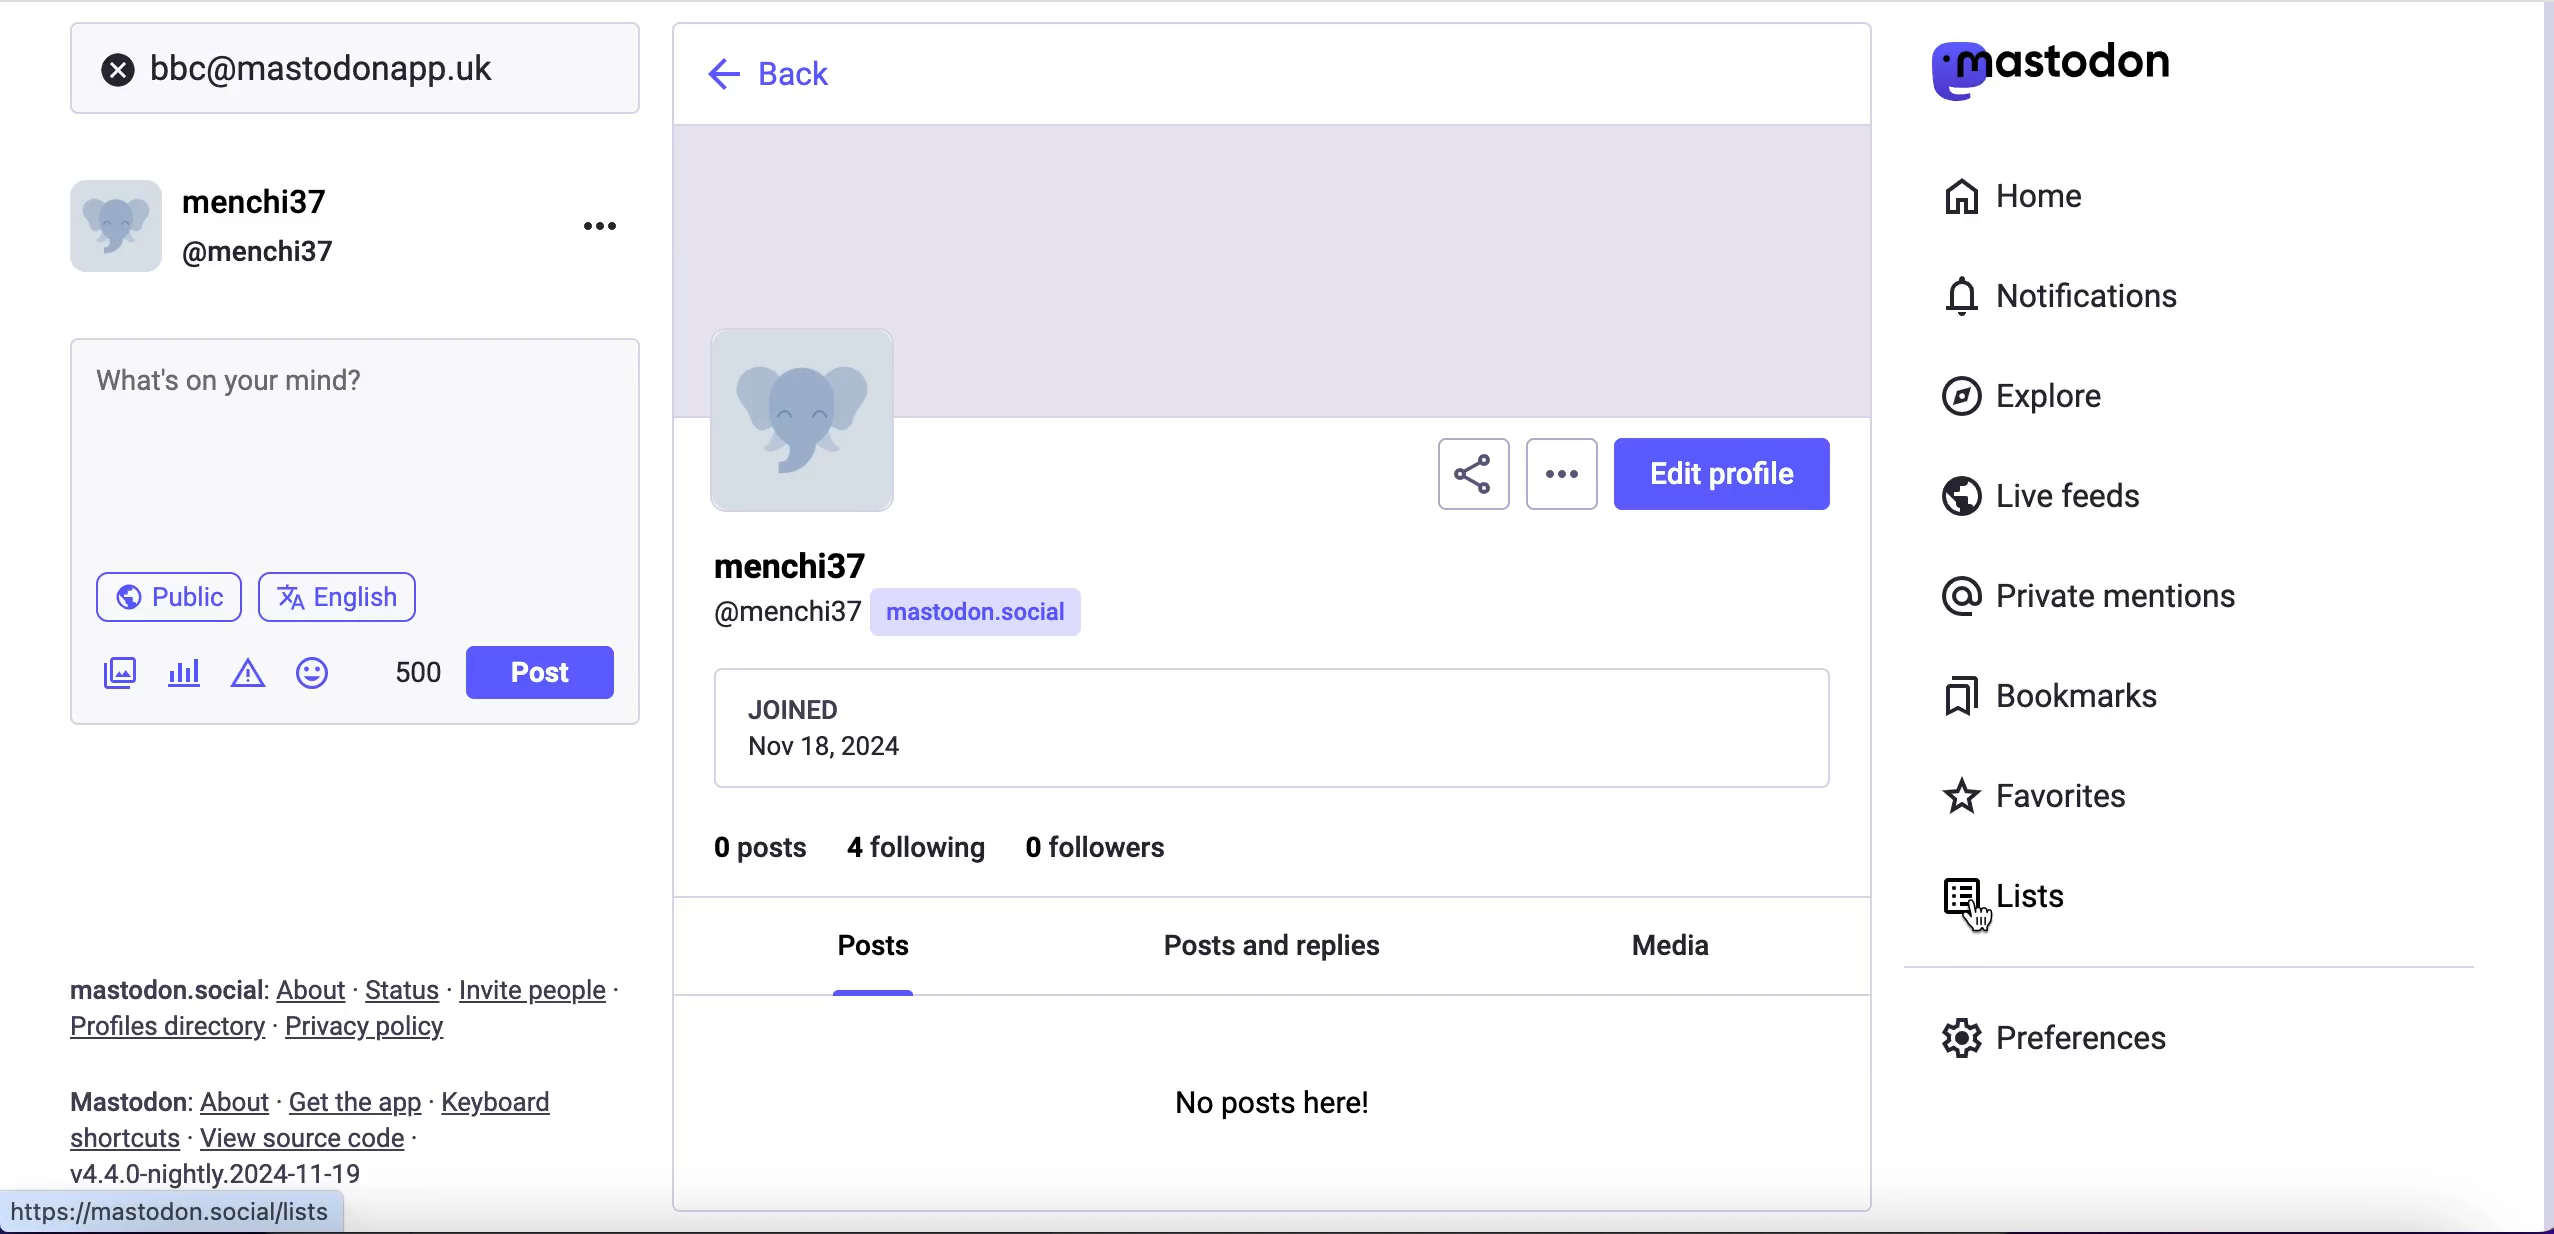 Image resolution: width=2554 pixels, height=1234 pixels. What do you see at coordinates (2538, 611) in the screenshot?
I see `scroll bar` at bounding box center [2538, 611].